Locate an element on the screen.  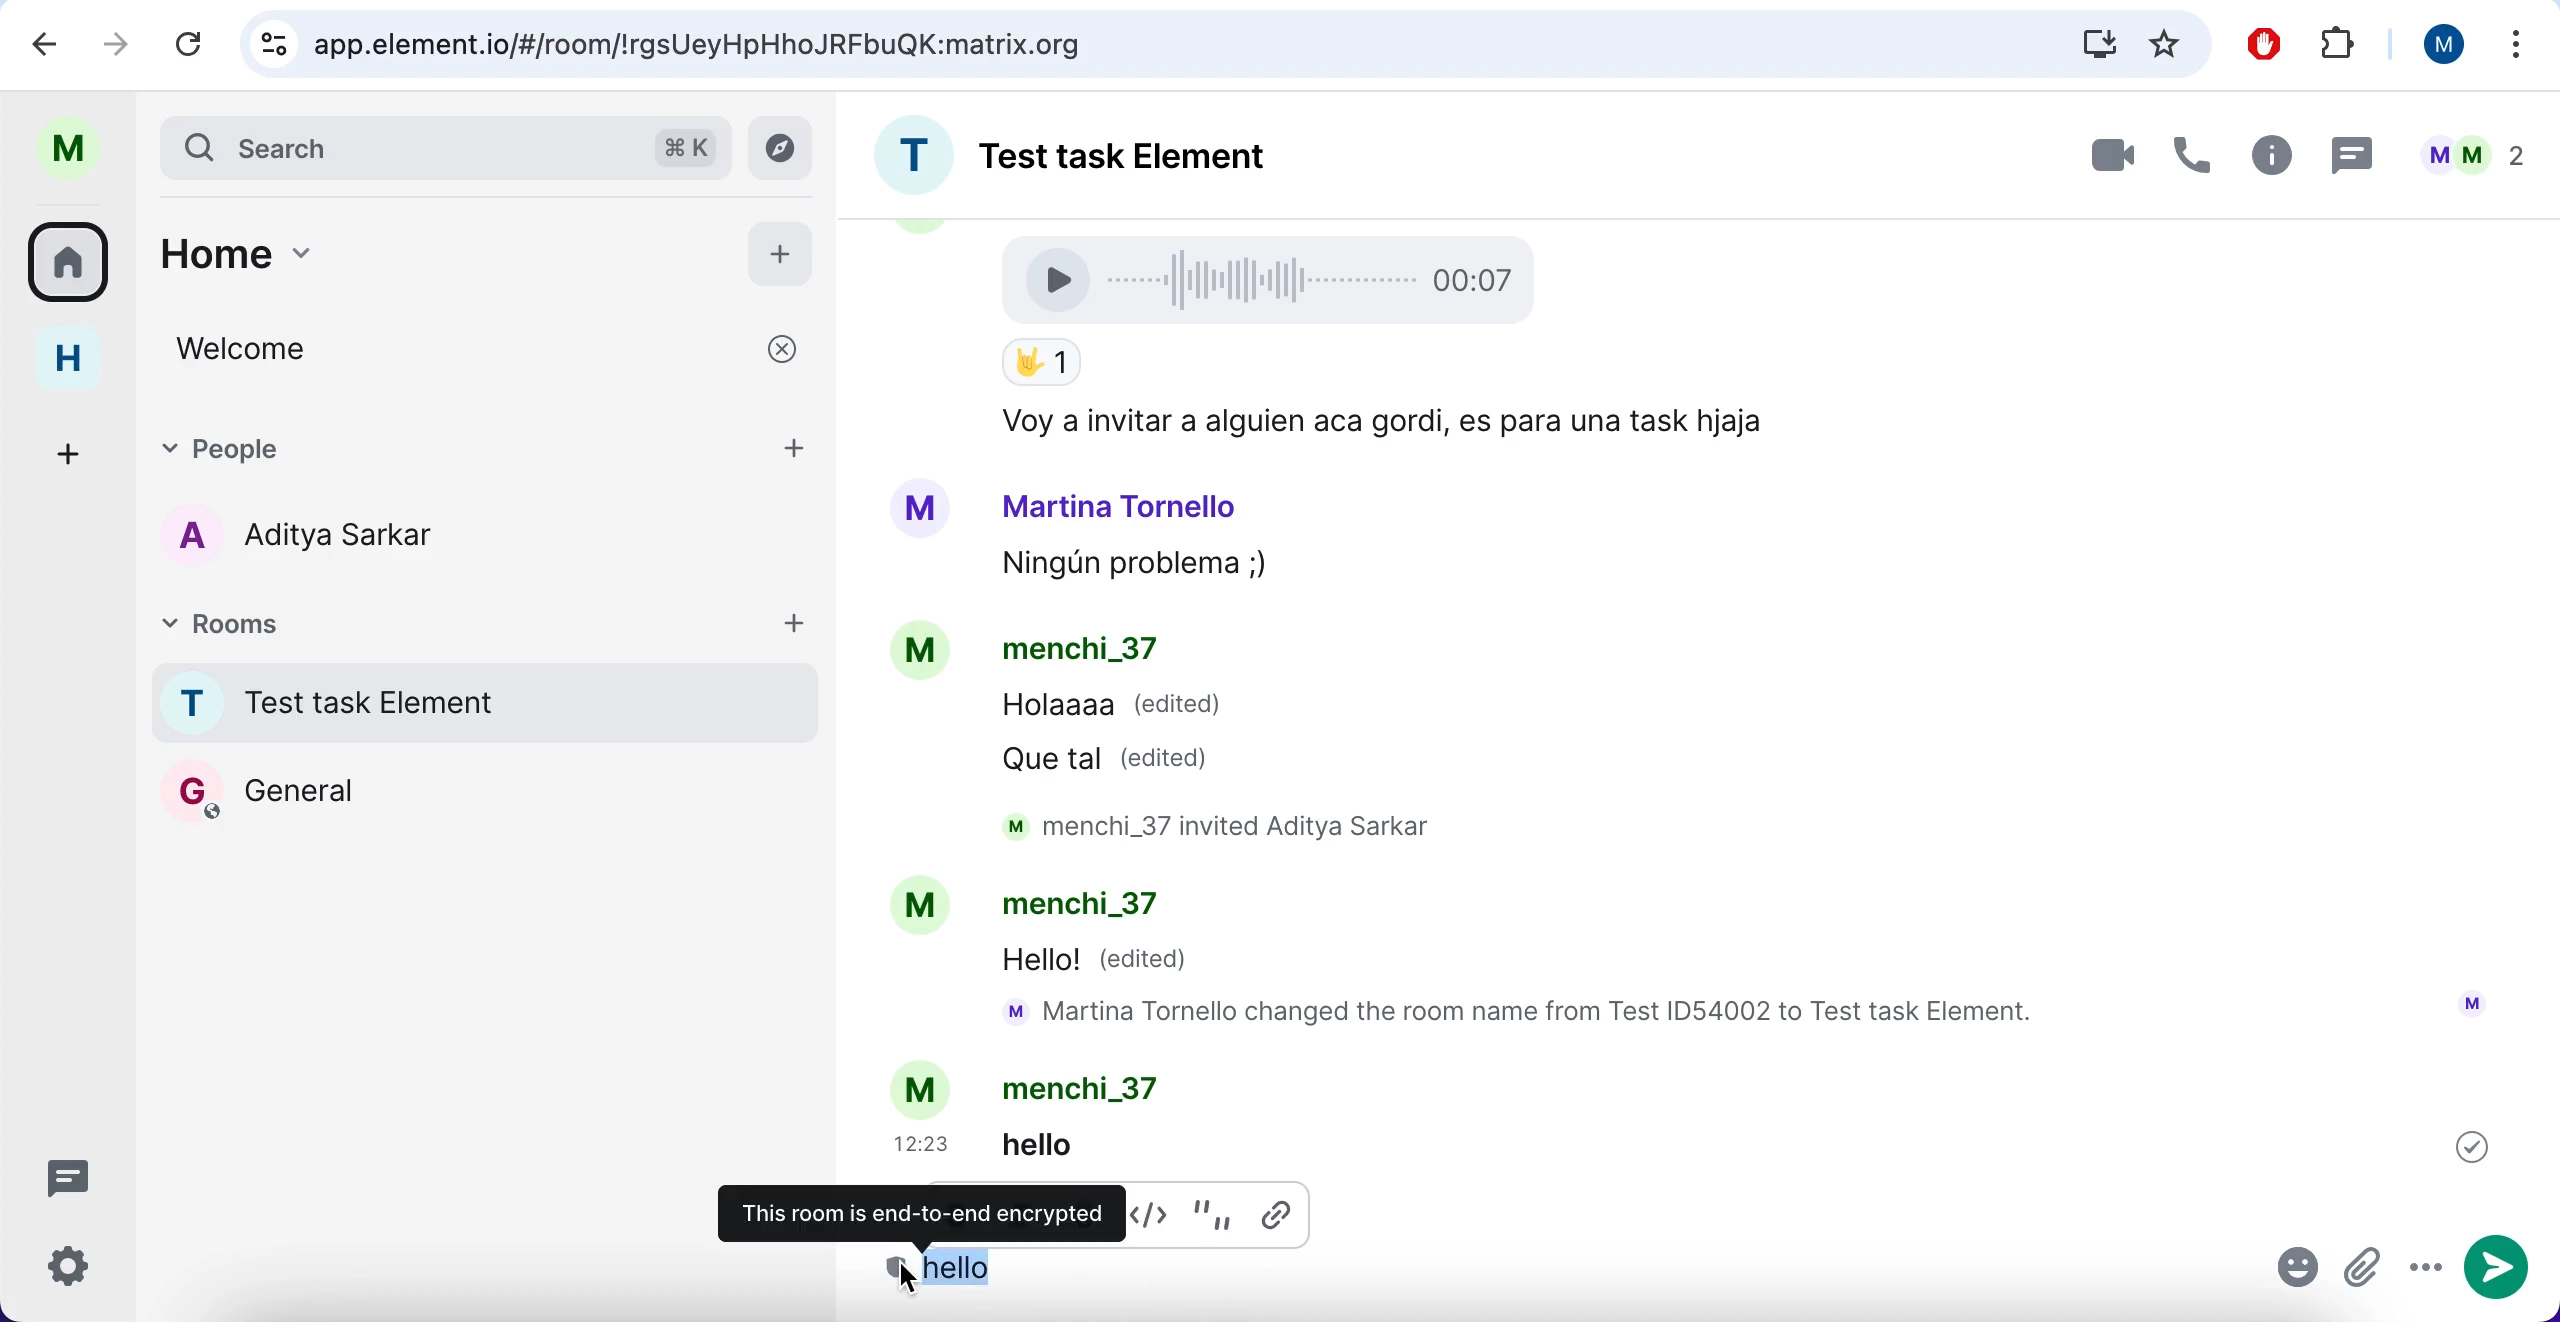
emoji is located at coordinates (2299, 1272).